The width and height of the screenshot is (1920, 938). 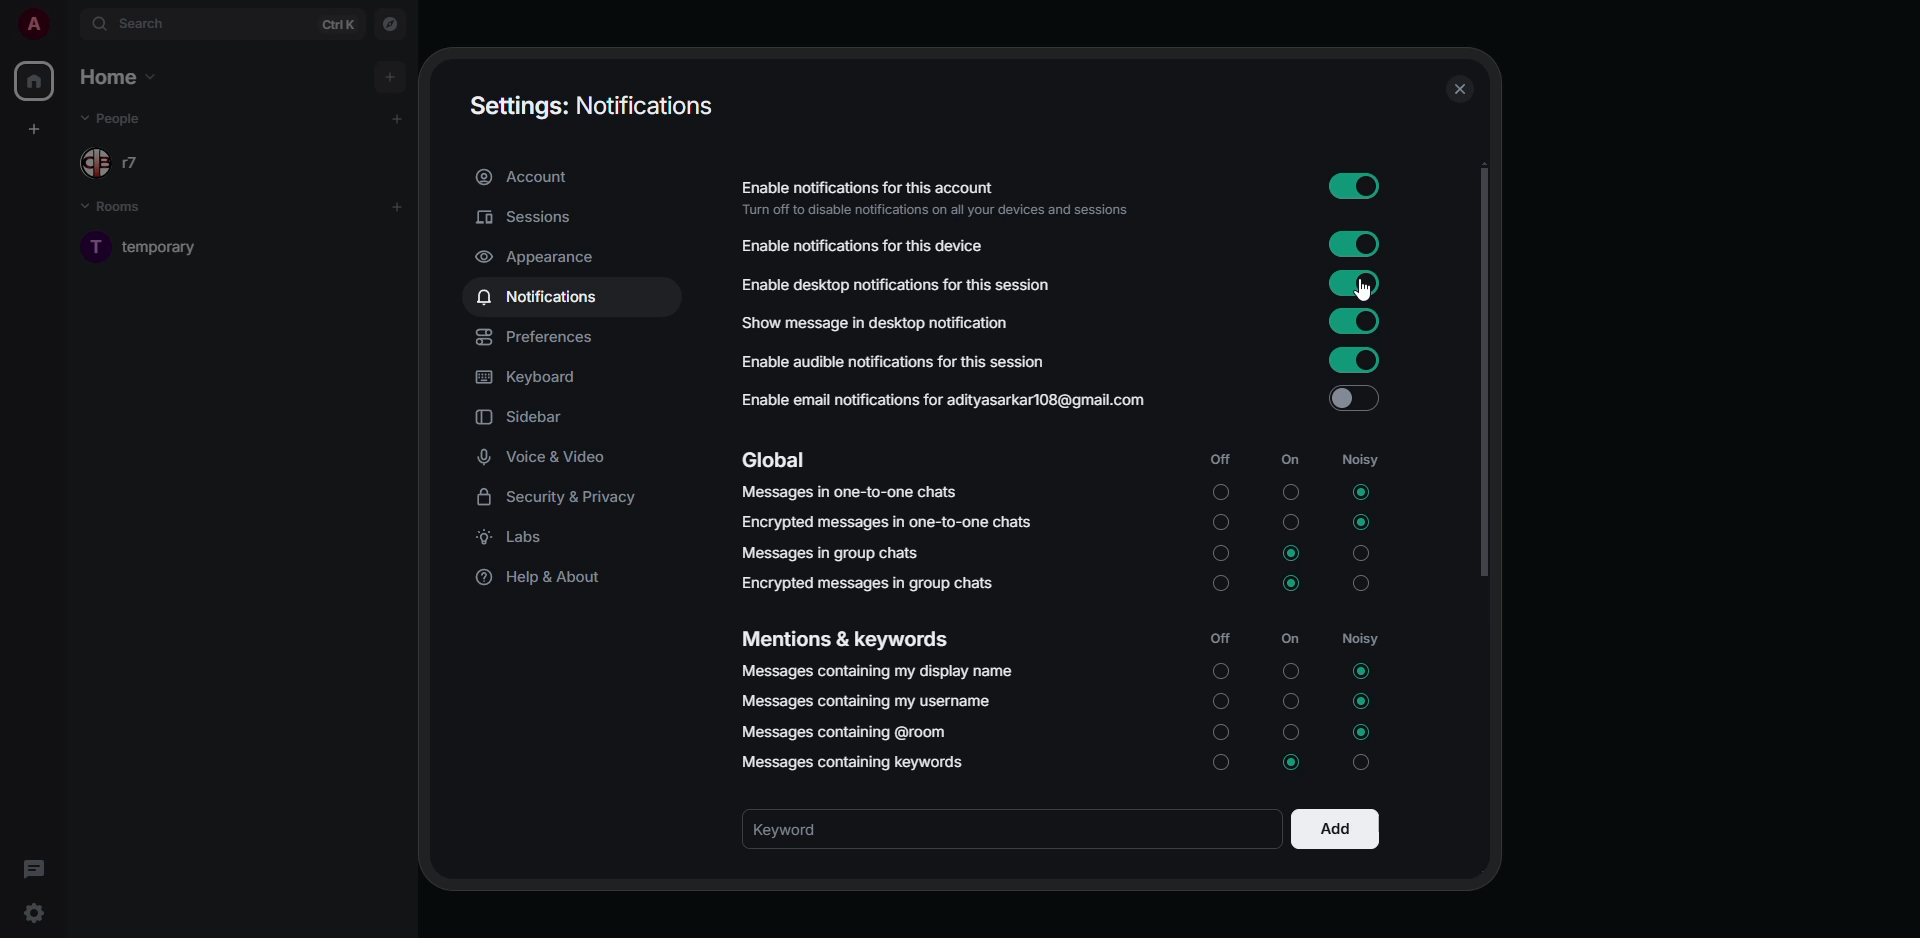 What do you see at coordinates (1363, 637) in the screenshot?
I see `noisy` at bounding box center [1363, 637].